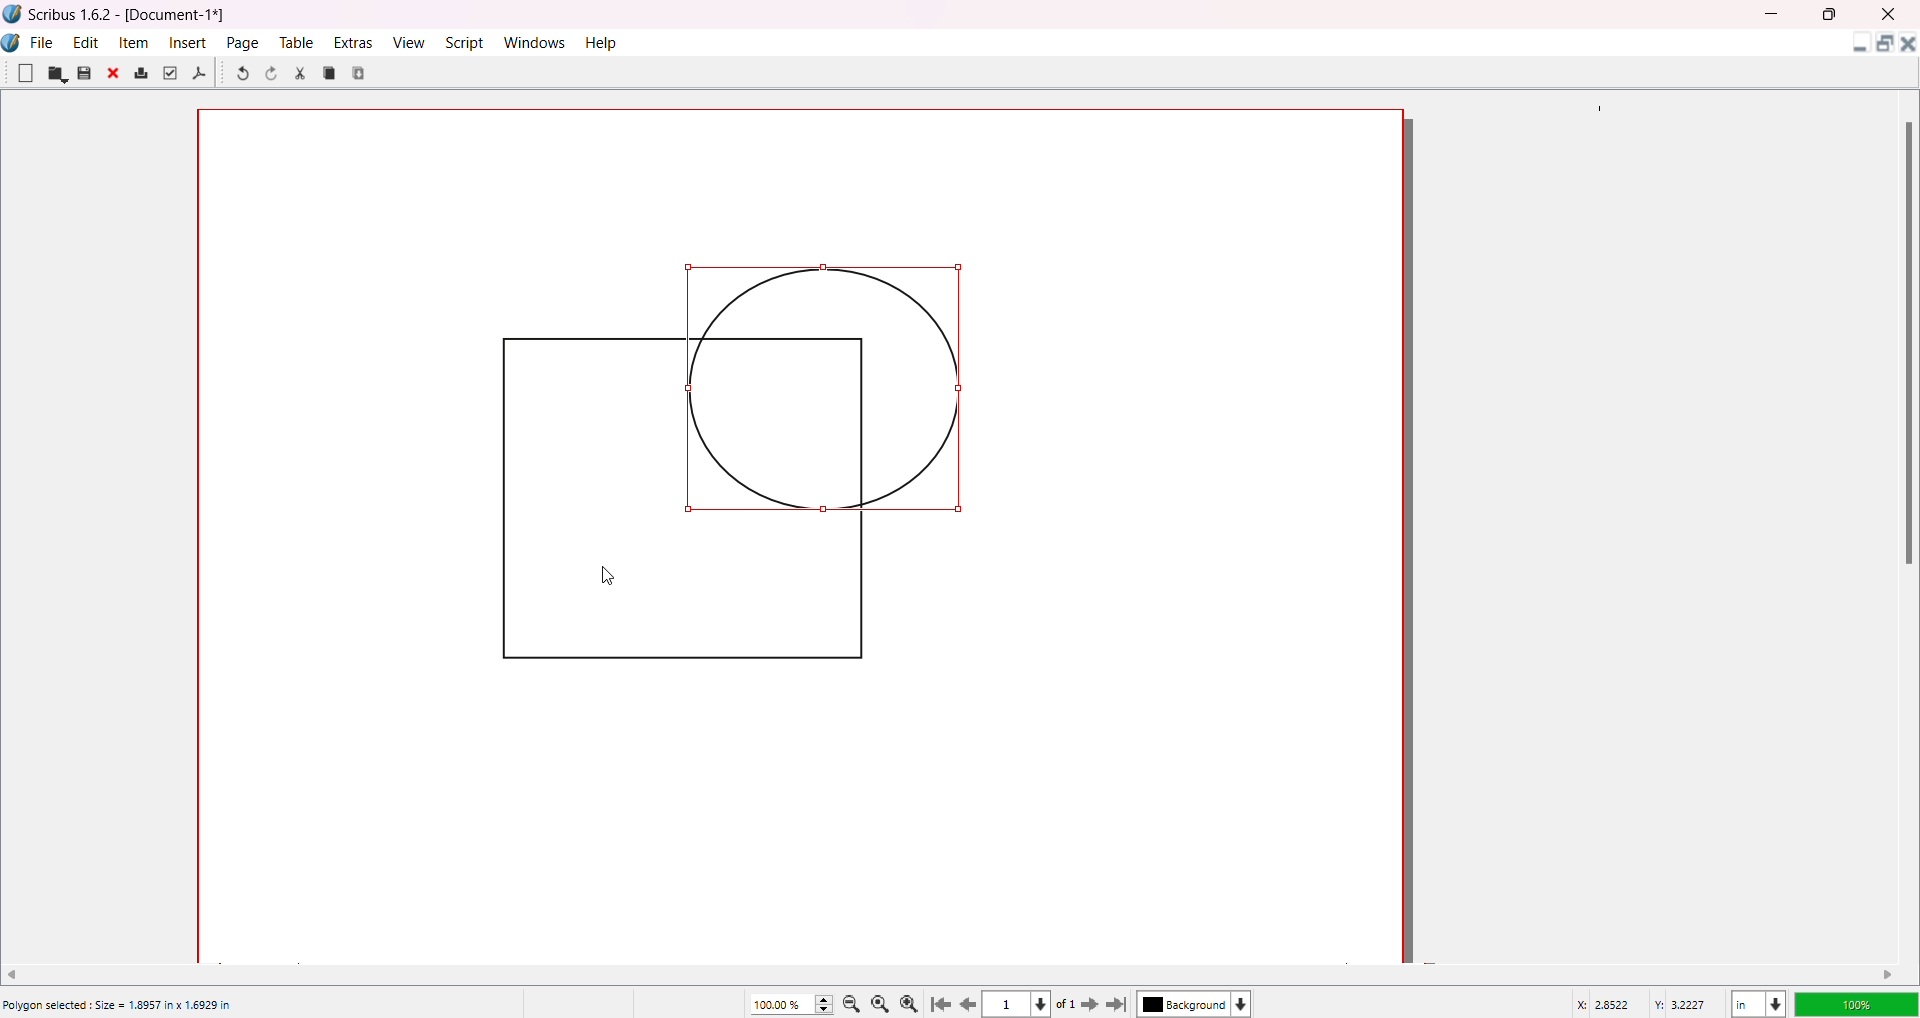 Image resolution: width=1920 pixels, height=1018 pixels. I want to click on Move Left, so click(19, 972).